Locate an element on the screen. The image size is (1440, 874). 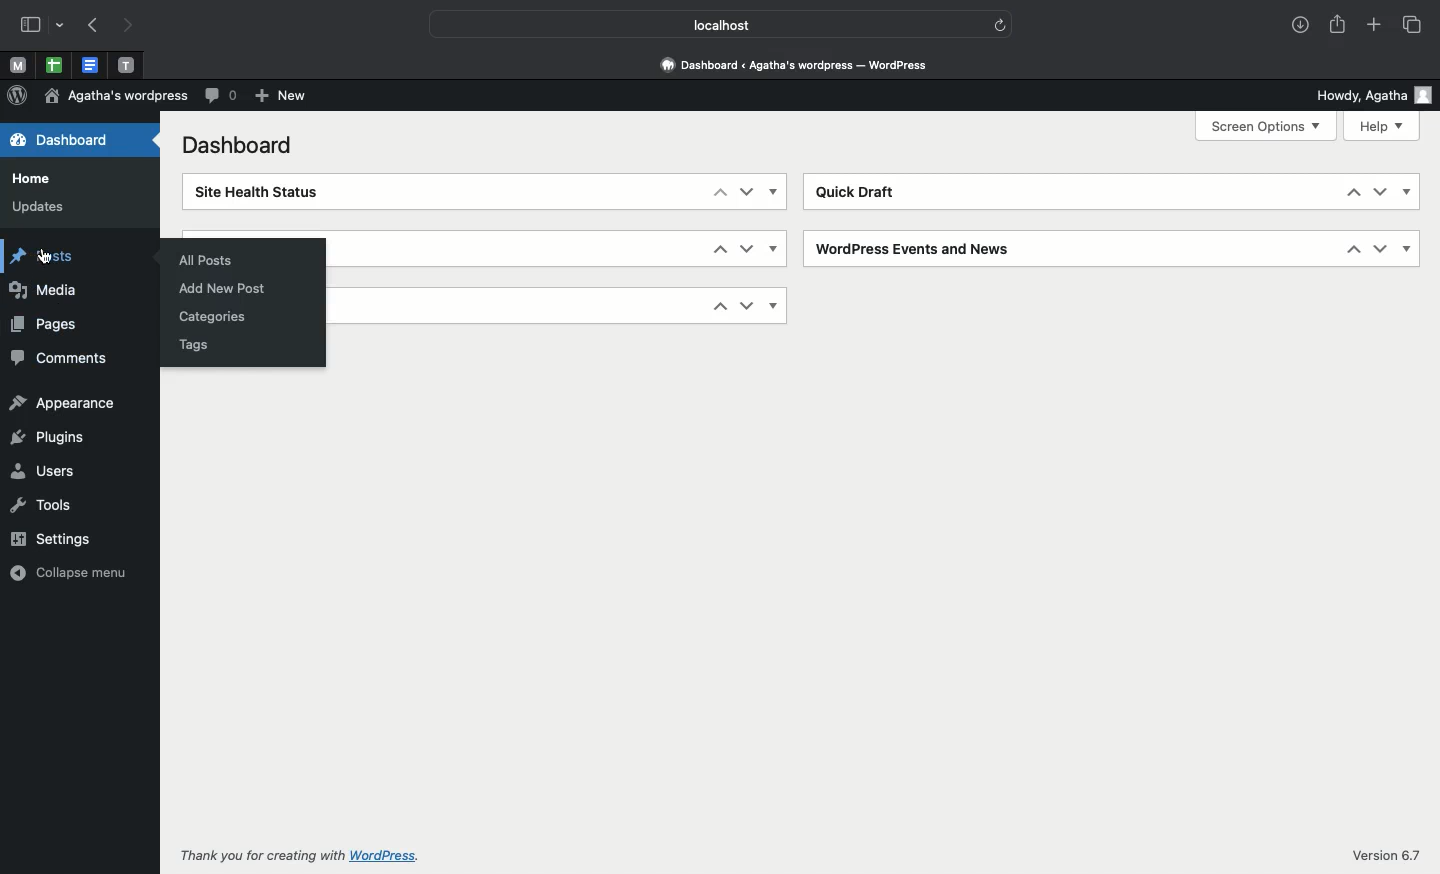
Share is located at coordinates (1340, 26).